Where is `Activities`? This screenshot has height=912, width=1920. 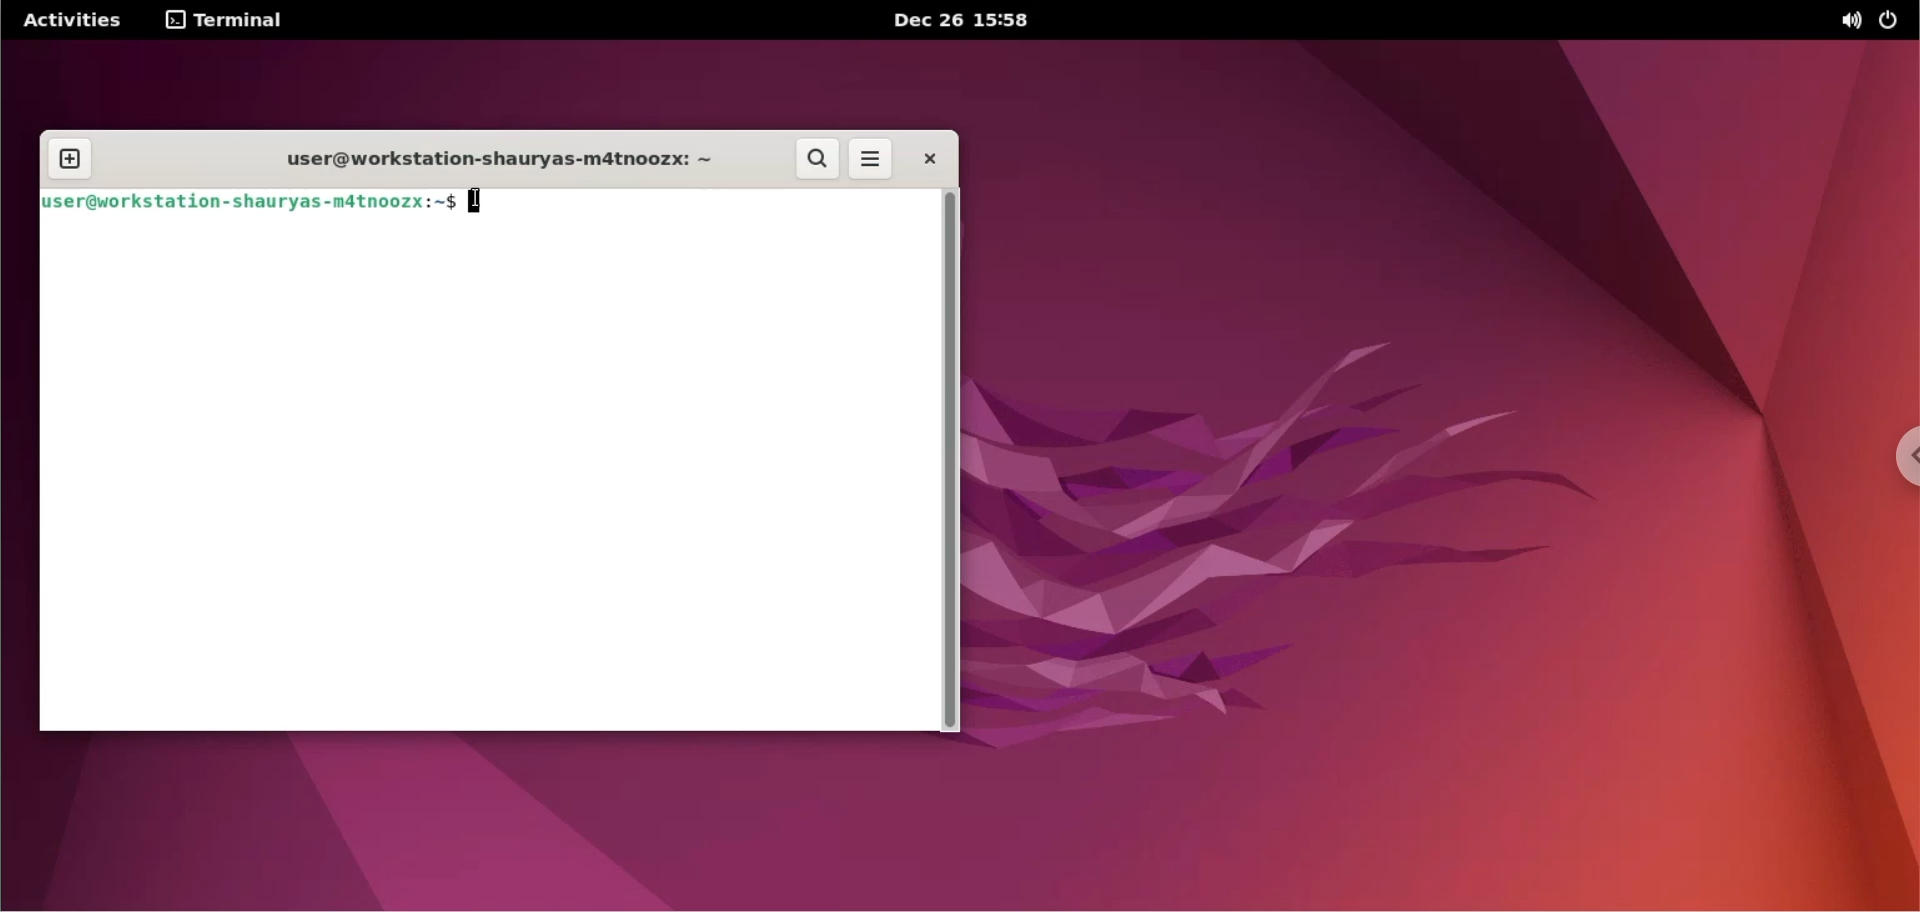 Activities is located at coordinates (70, 21).